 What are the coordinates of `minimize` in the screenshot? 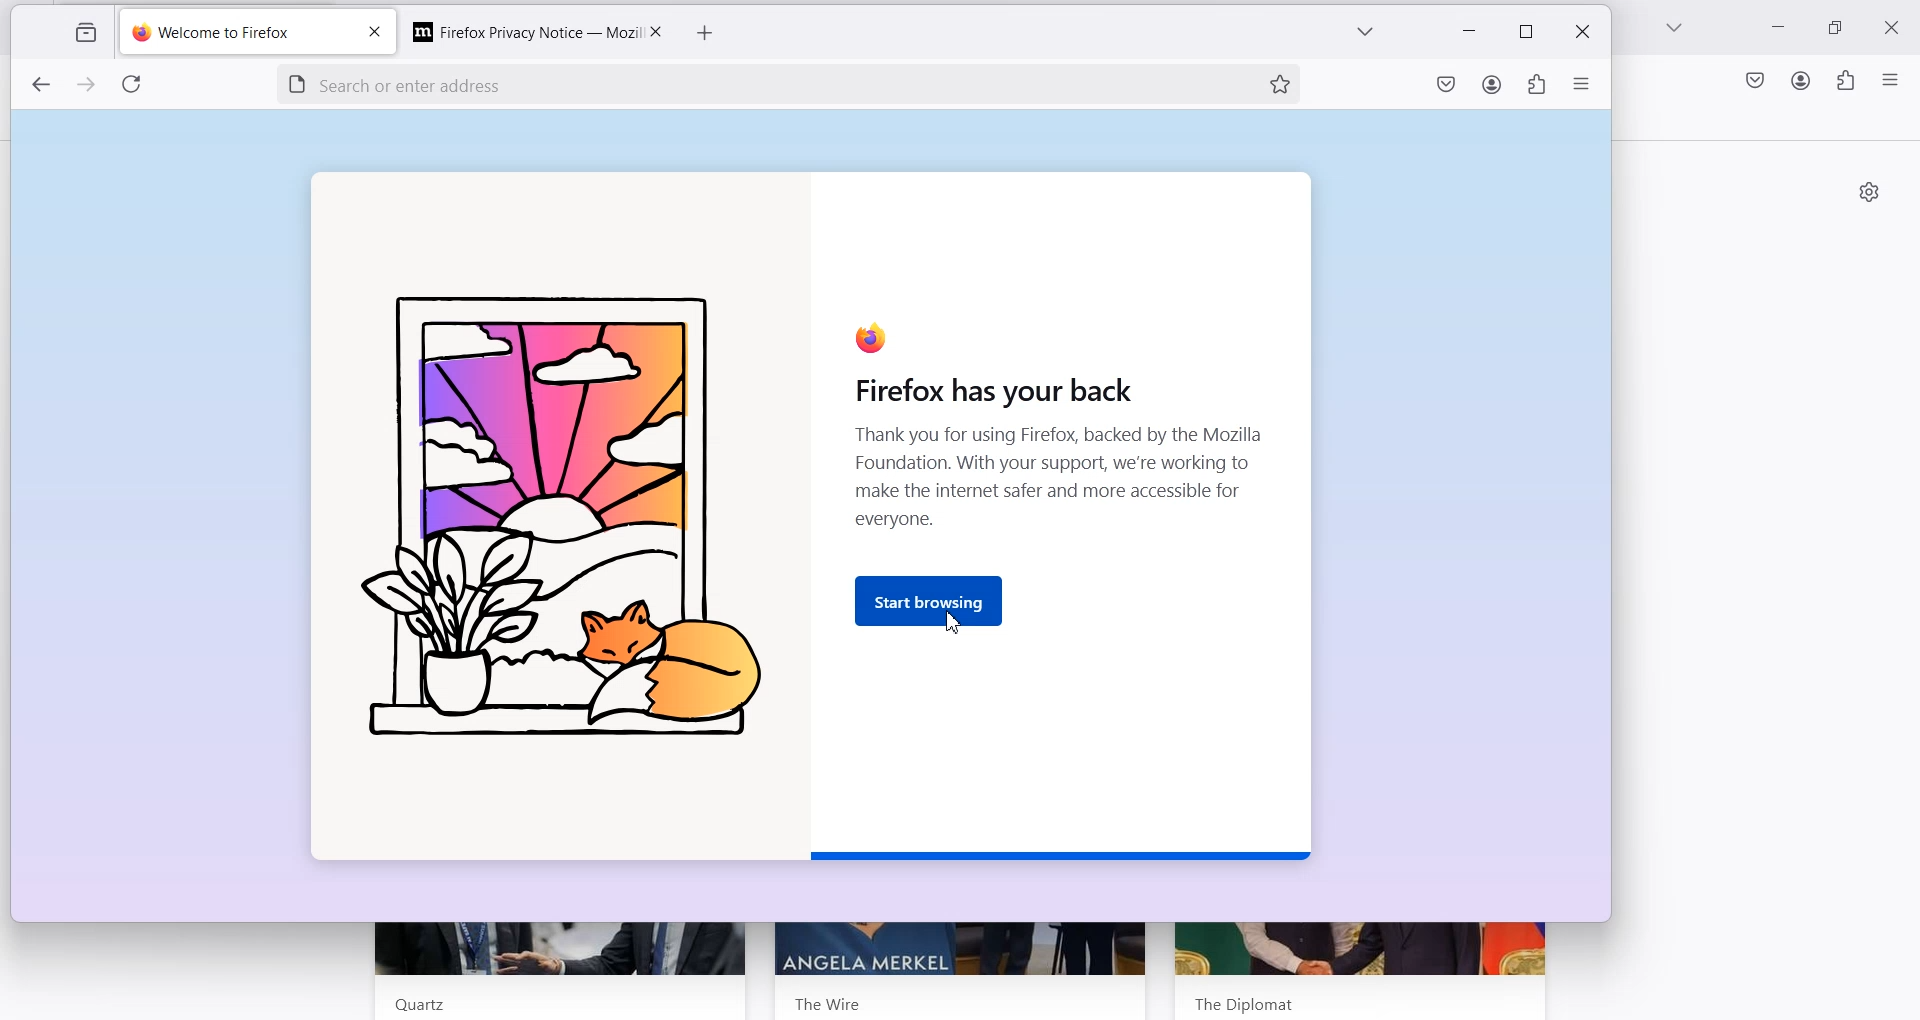 It's located at (1472, 33).